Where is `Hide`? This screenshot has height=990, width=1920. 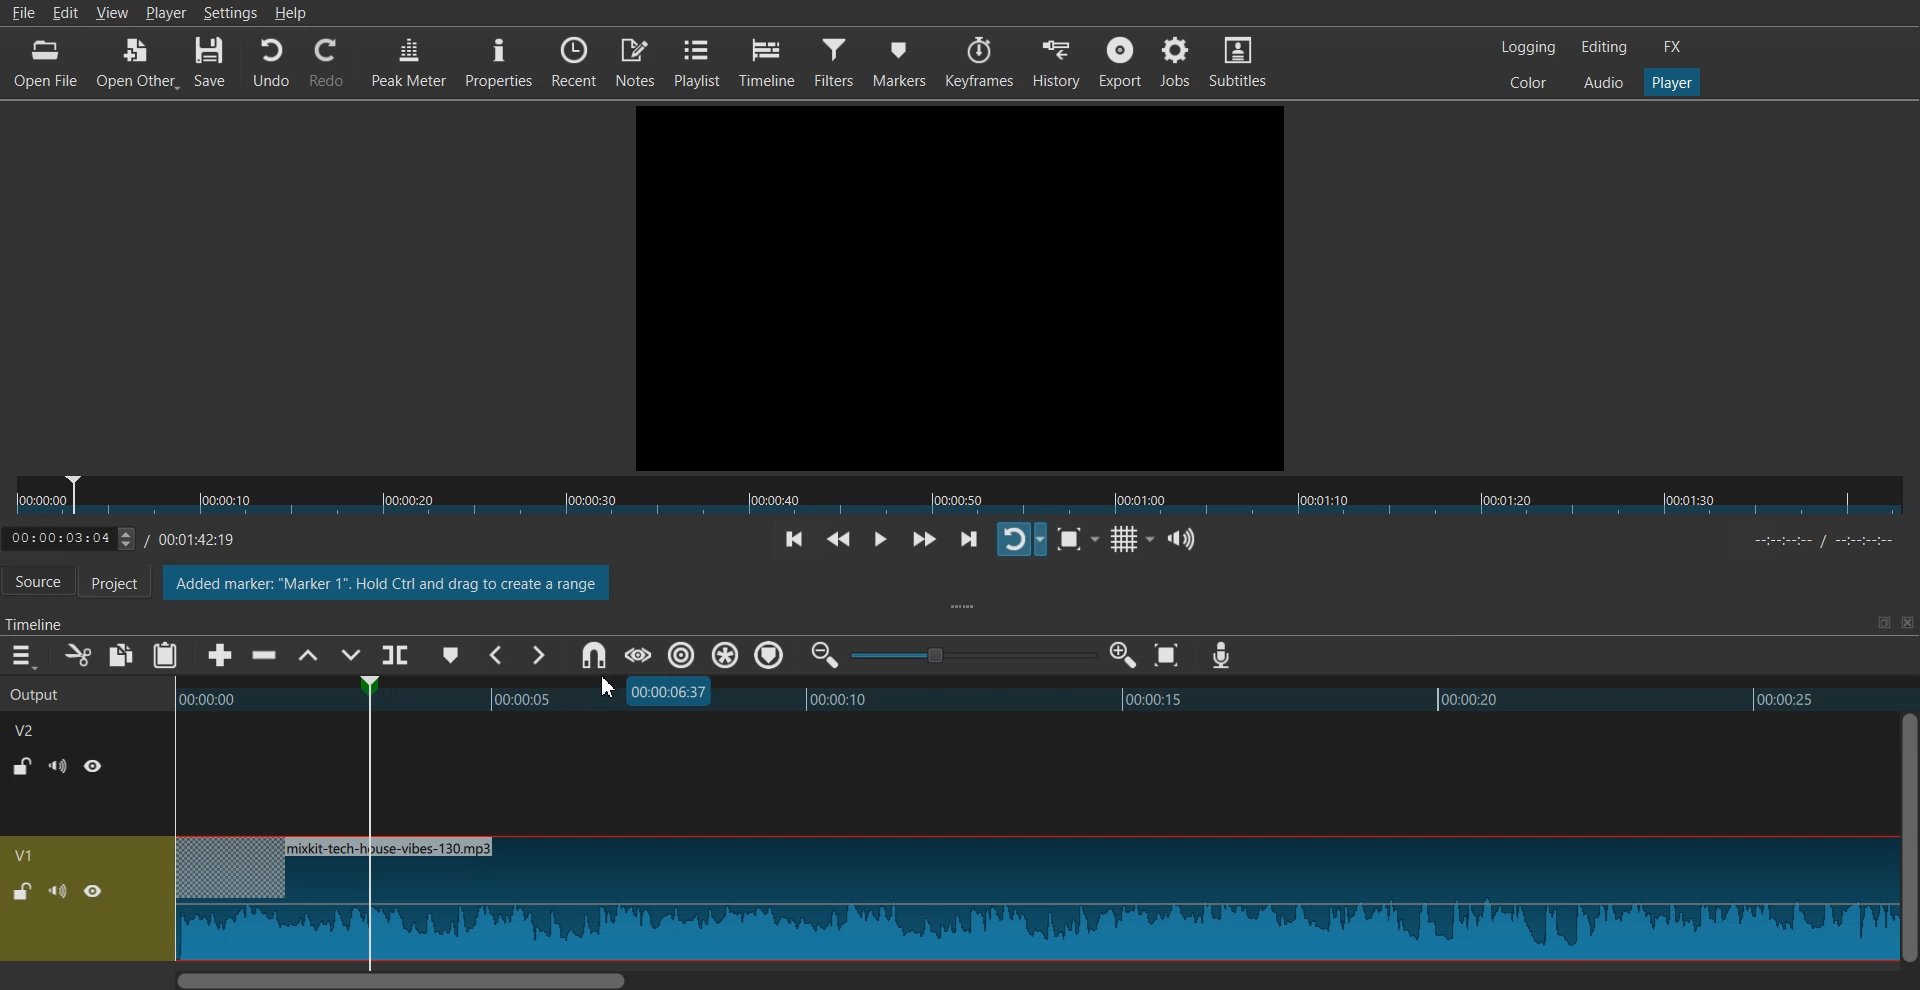
Hide is located at coordinates (93, 891).